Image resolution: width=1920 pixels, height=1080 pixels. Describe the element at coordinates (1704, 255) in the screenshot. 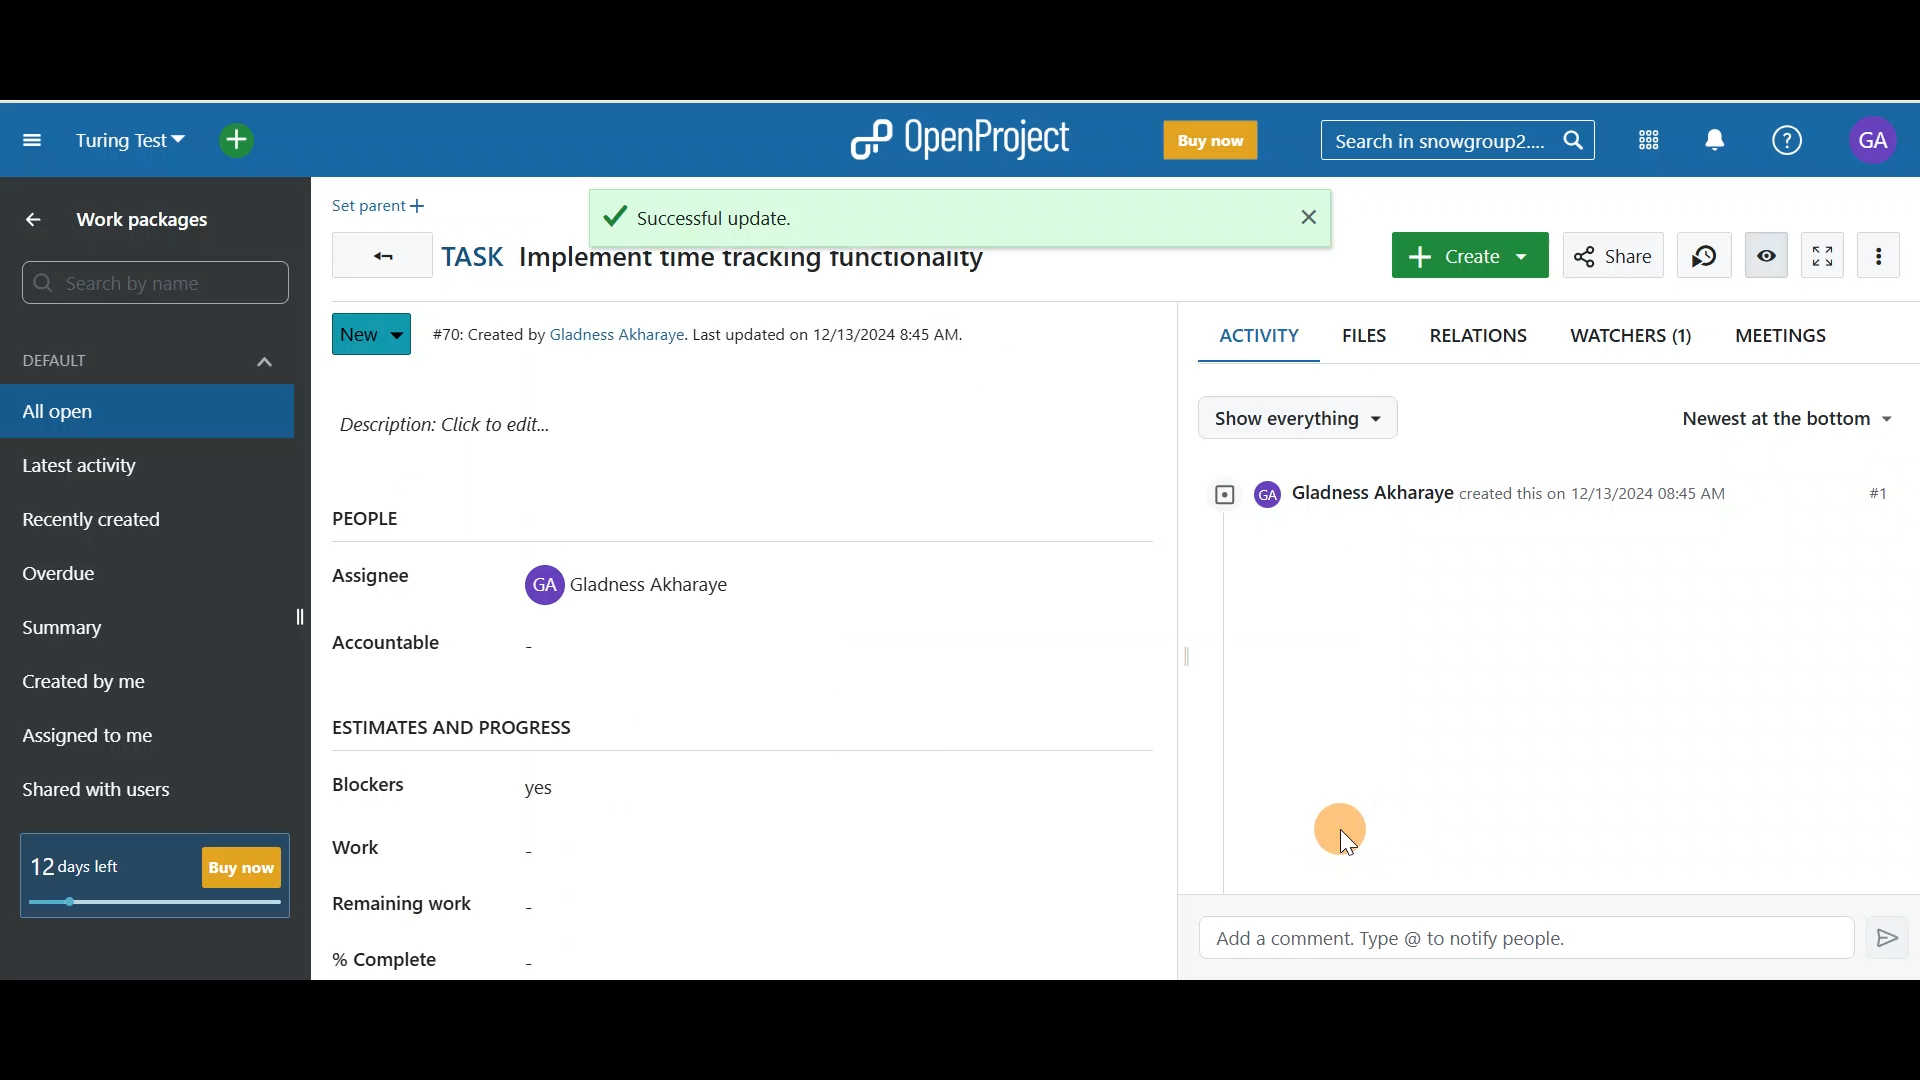

I see `Start new timer` at that location.